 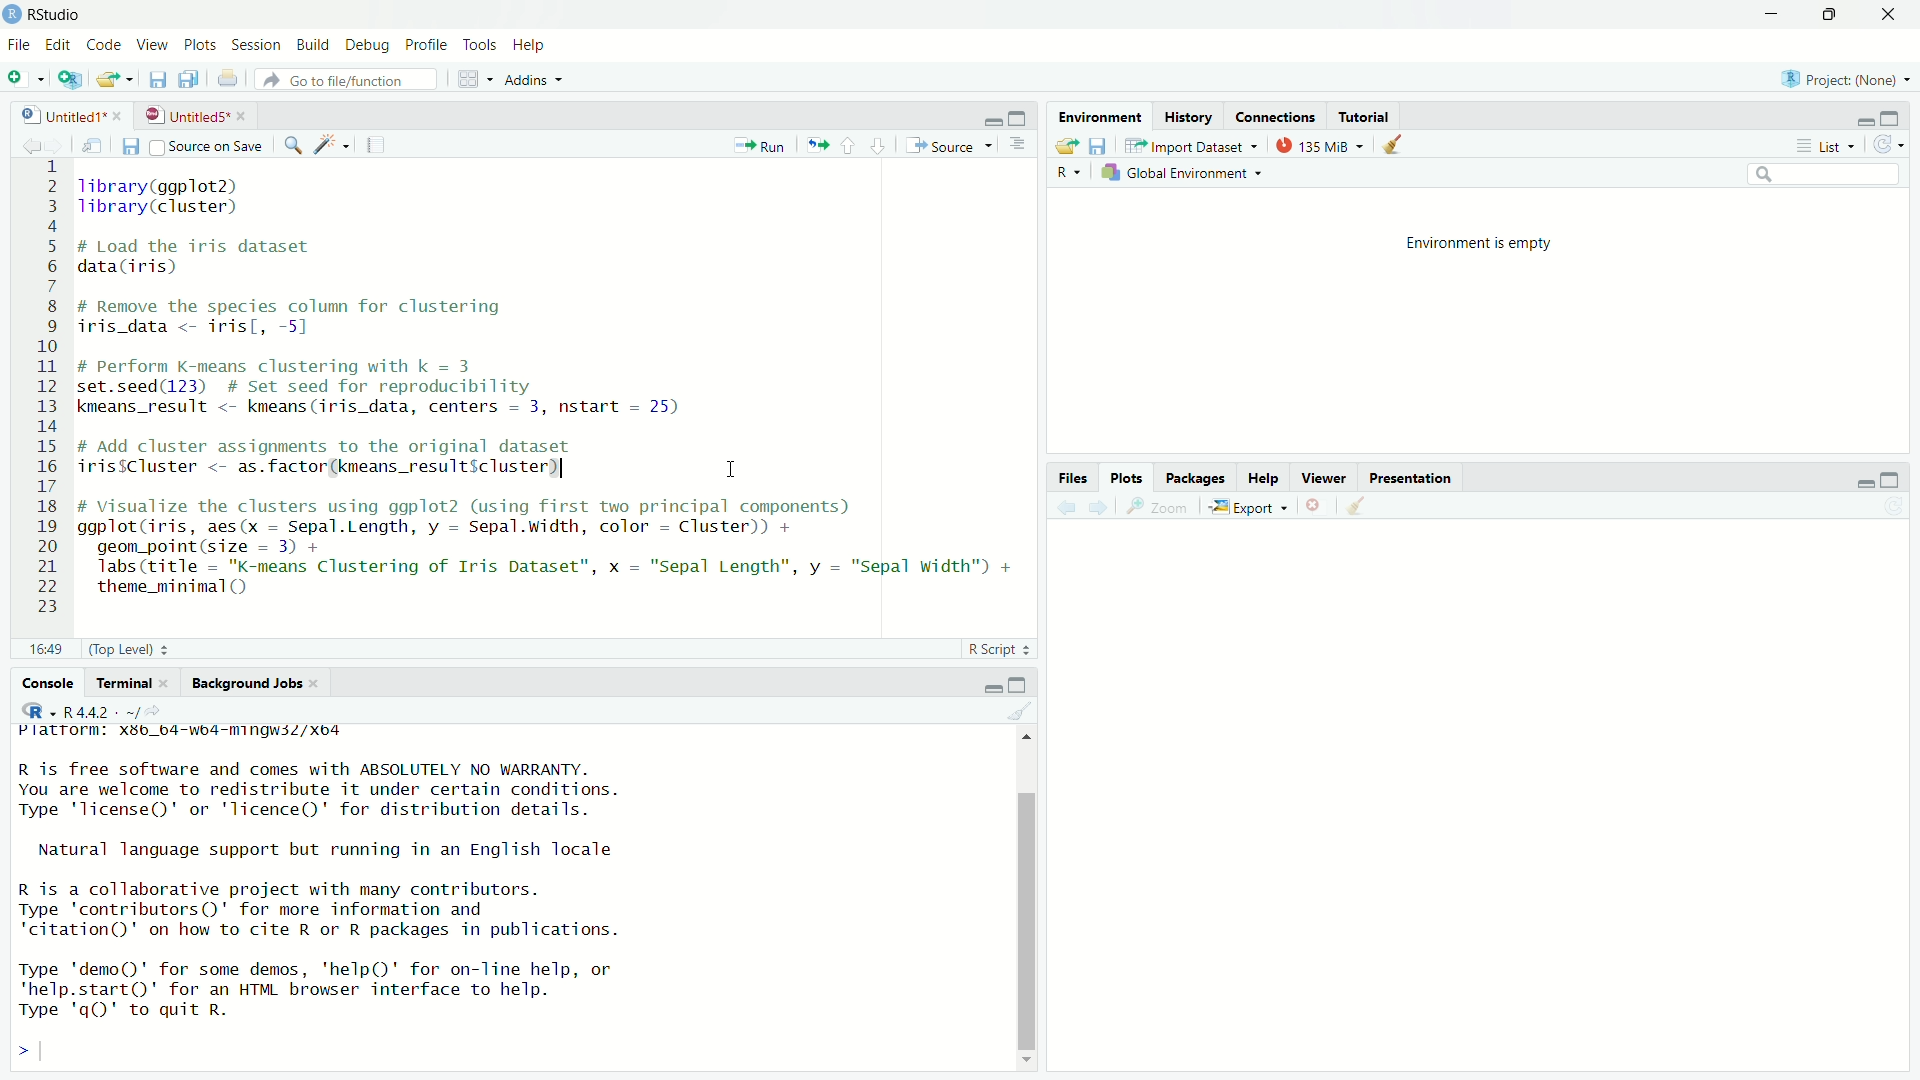 I want to click on print the current file, so click(x=228, y=81).